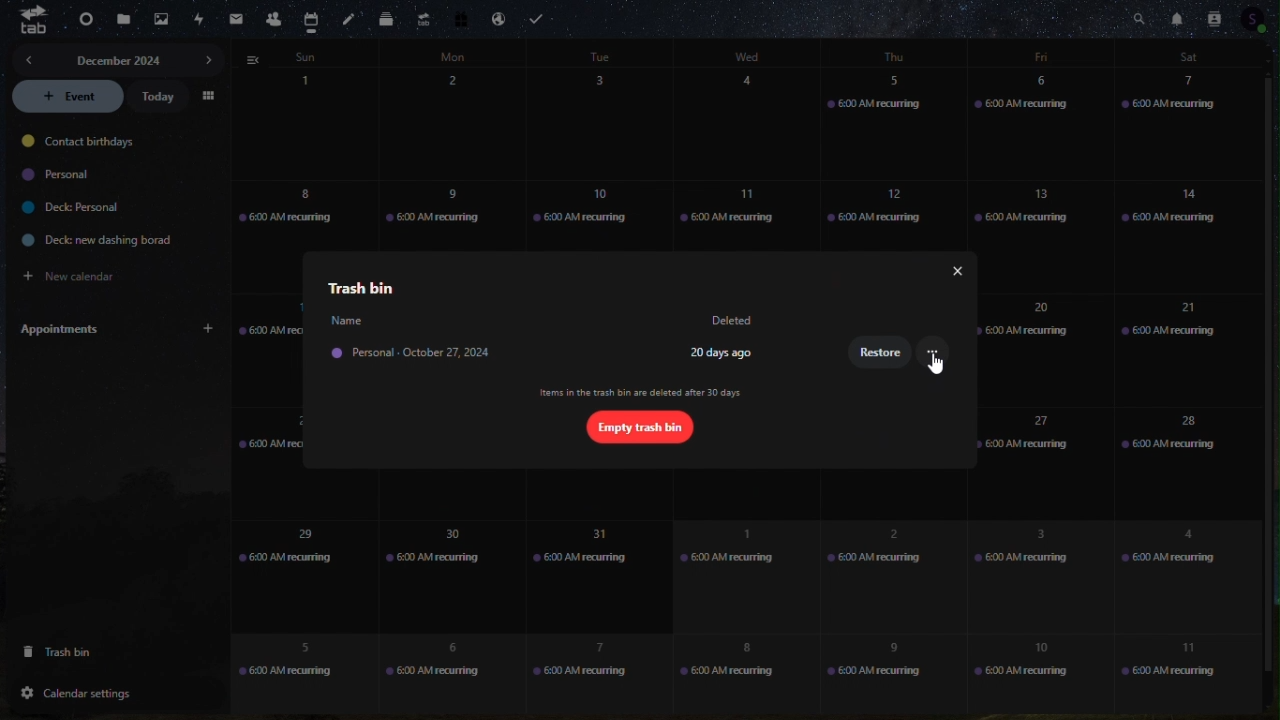  Describe the element at coordinates (732, 674) in the screenshot. I see `8` at that location.